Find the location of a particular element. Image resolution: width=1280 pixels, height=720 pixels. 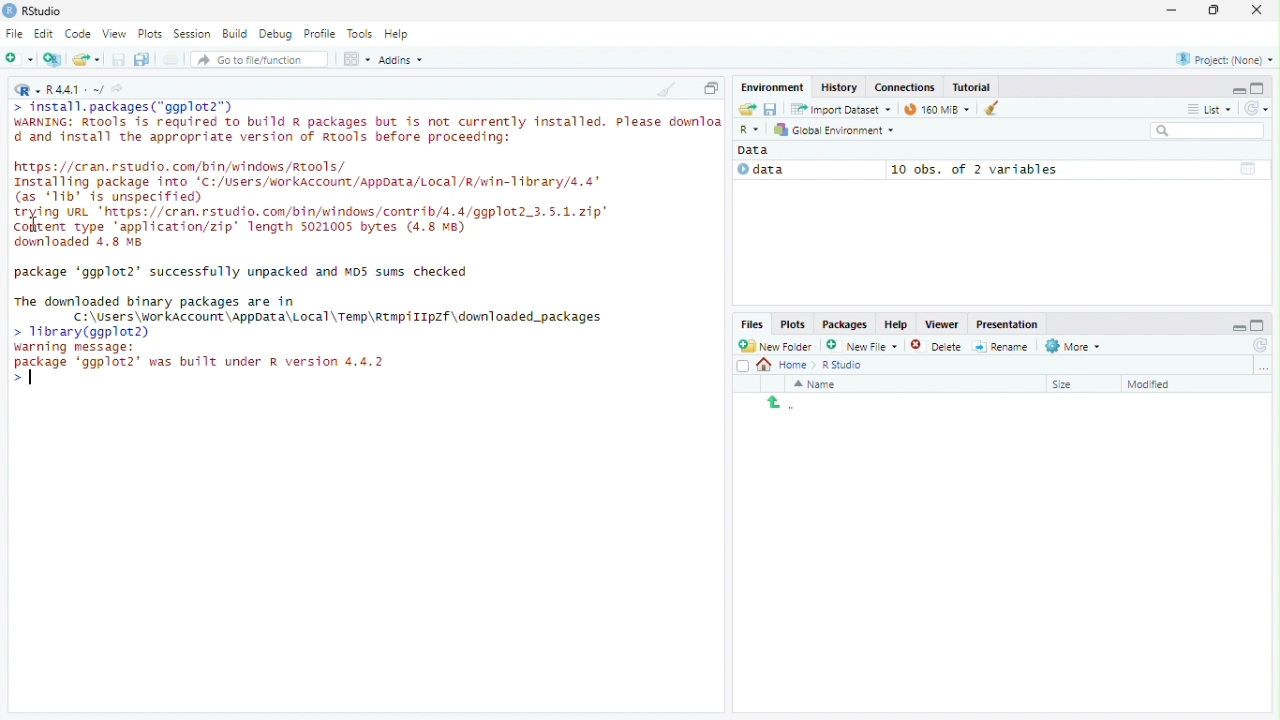

save all open documents is located at coordinates (143, 59).